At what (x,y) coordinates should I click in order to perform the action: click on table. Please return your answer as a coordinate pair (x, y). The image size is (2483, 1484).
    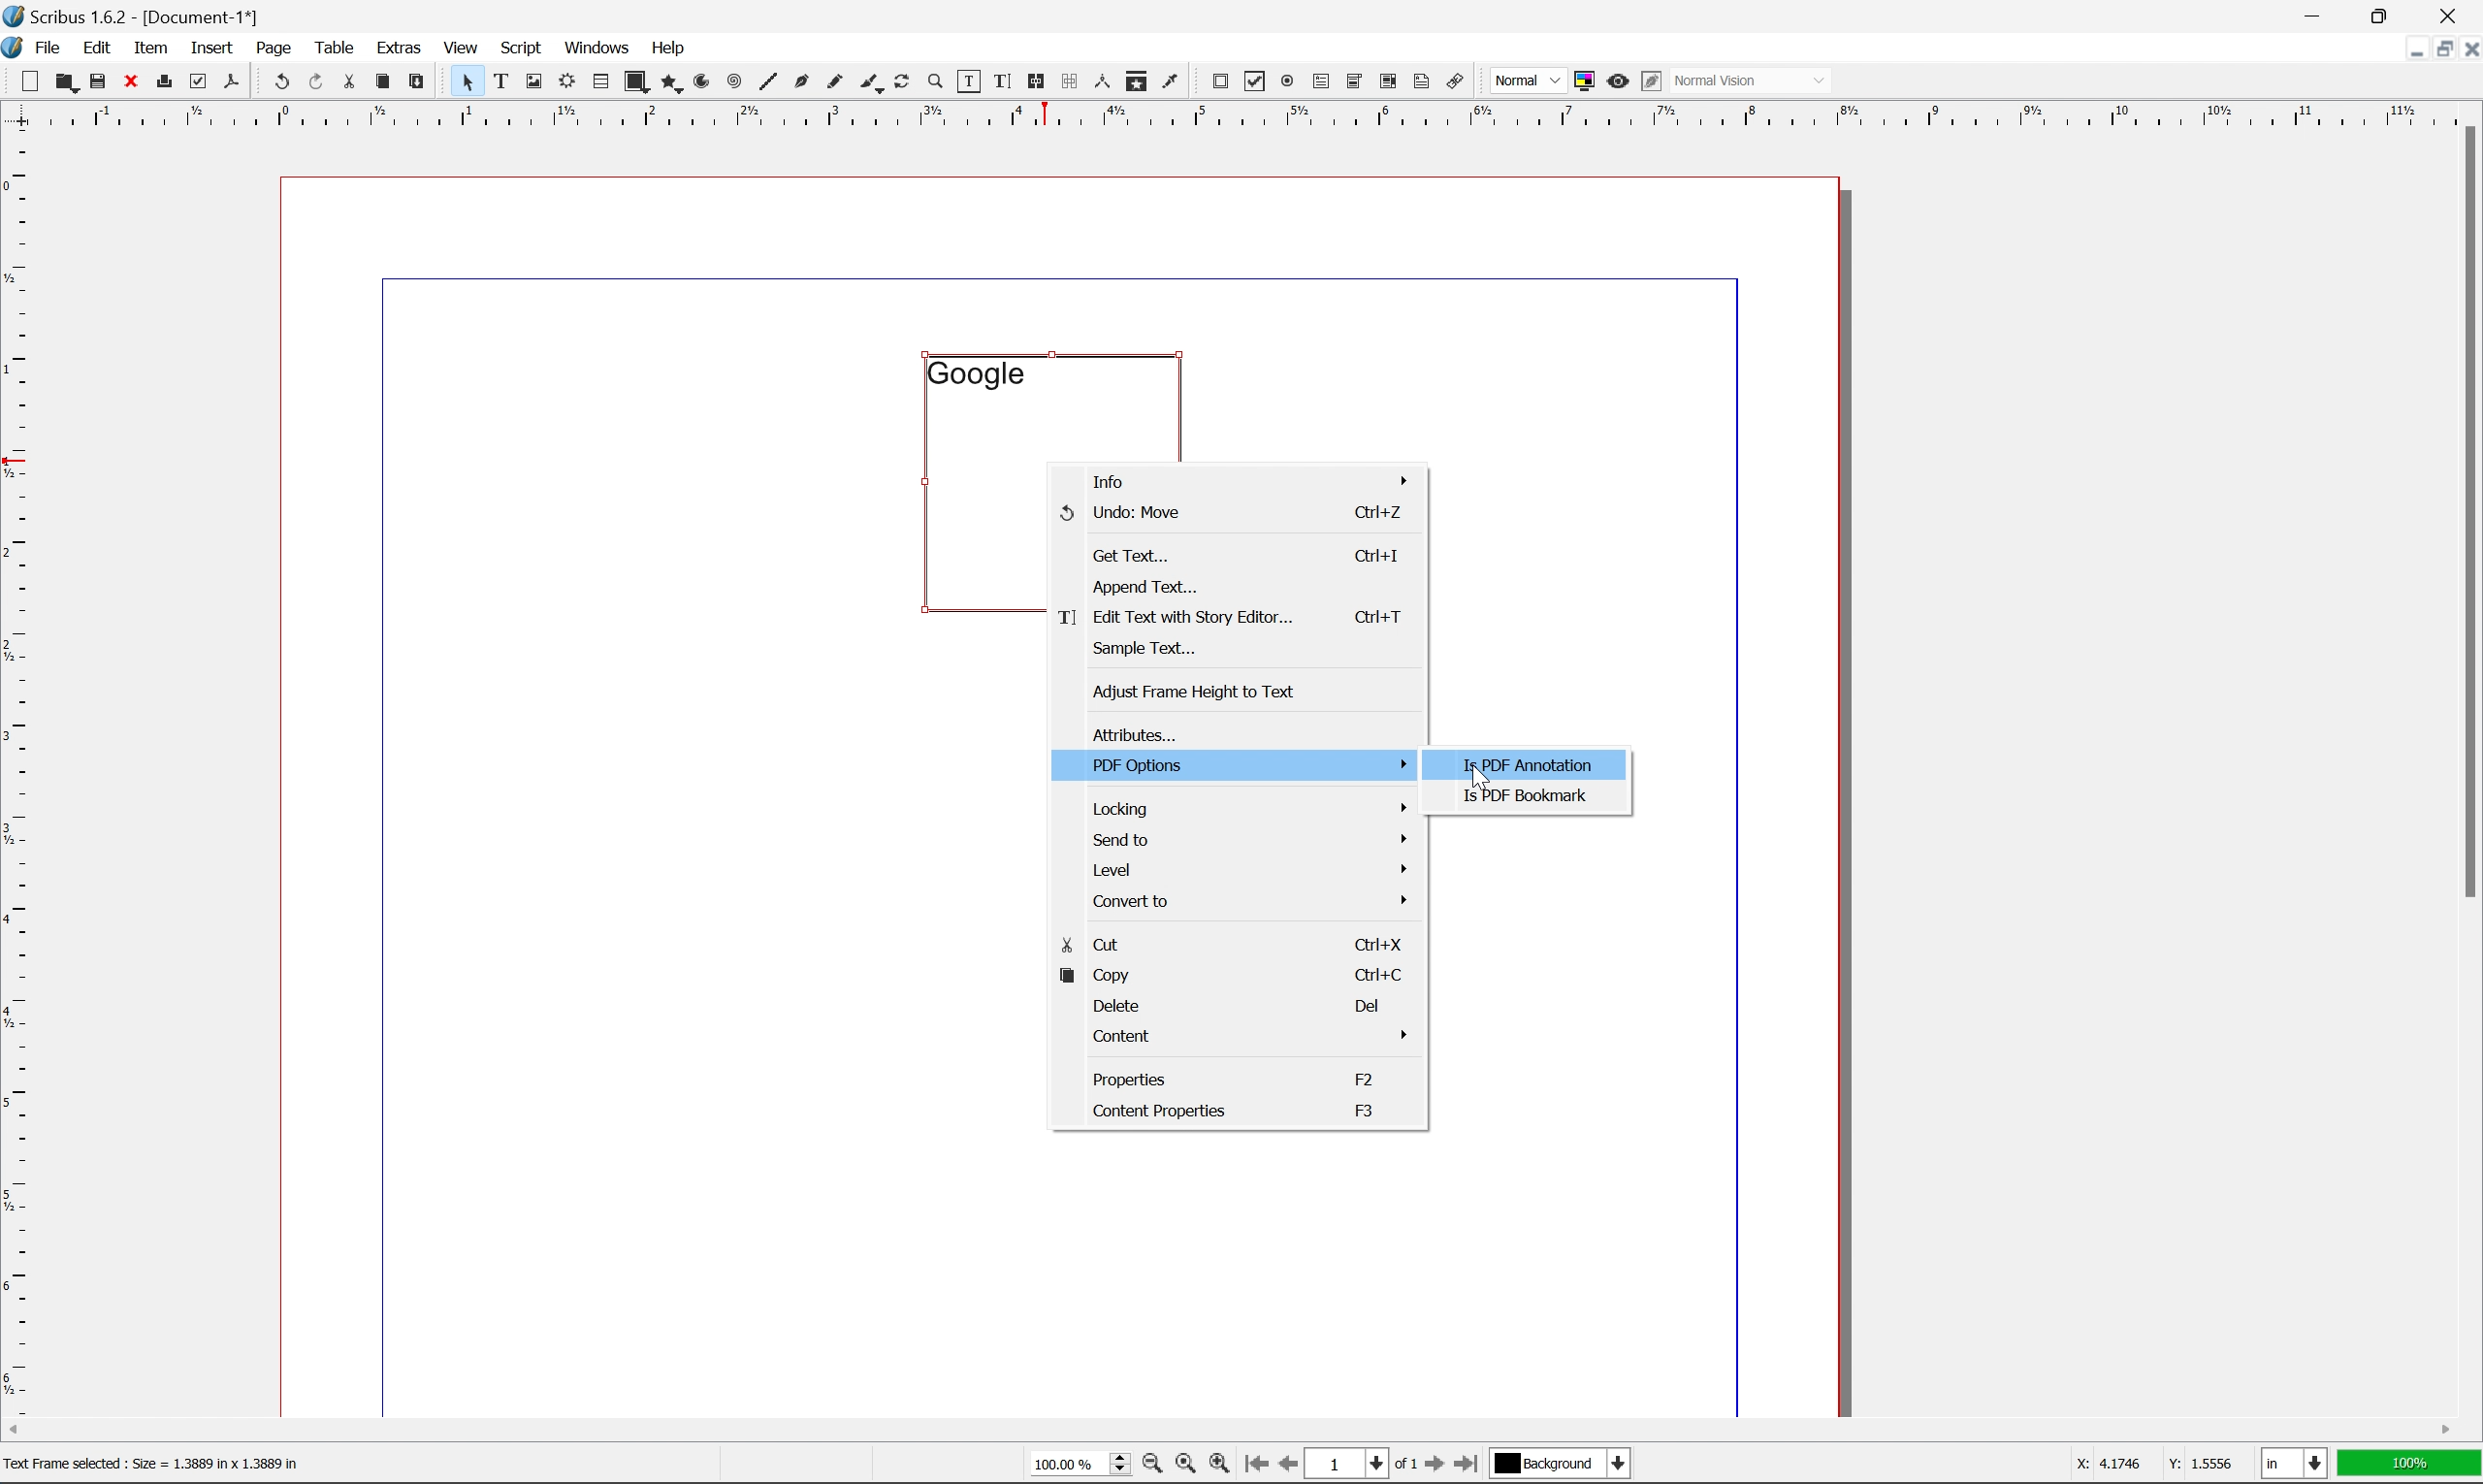
    Looking at the image, I should click on (335, 46).